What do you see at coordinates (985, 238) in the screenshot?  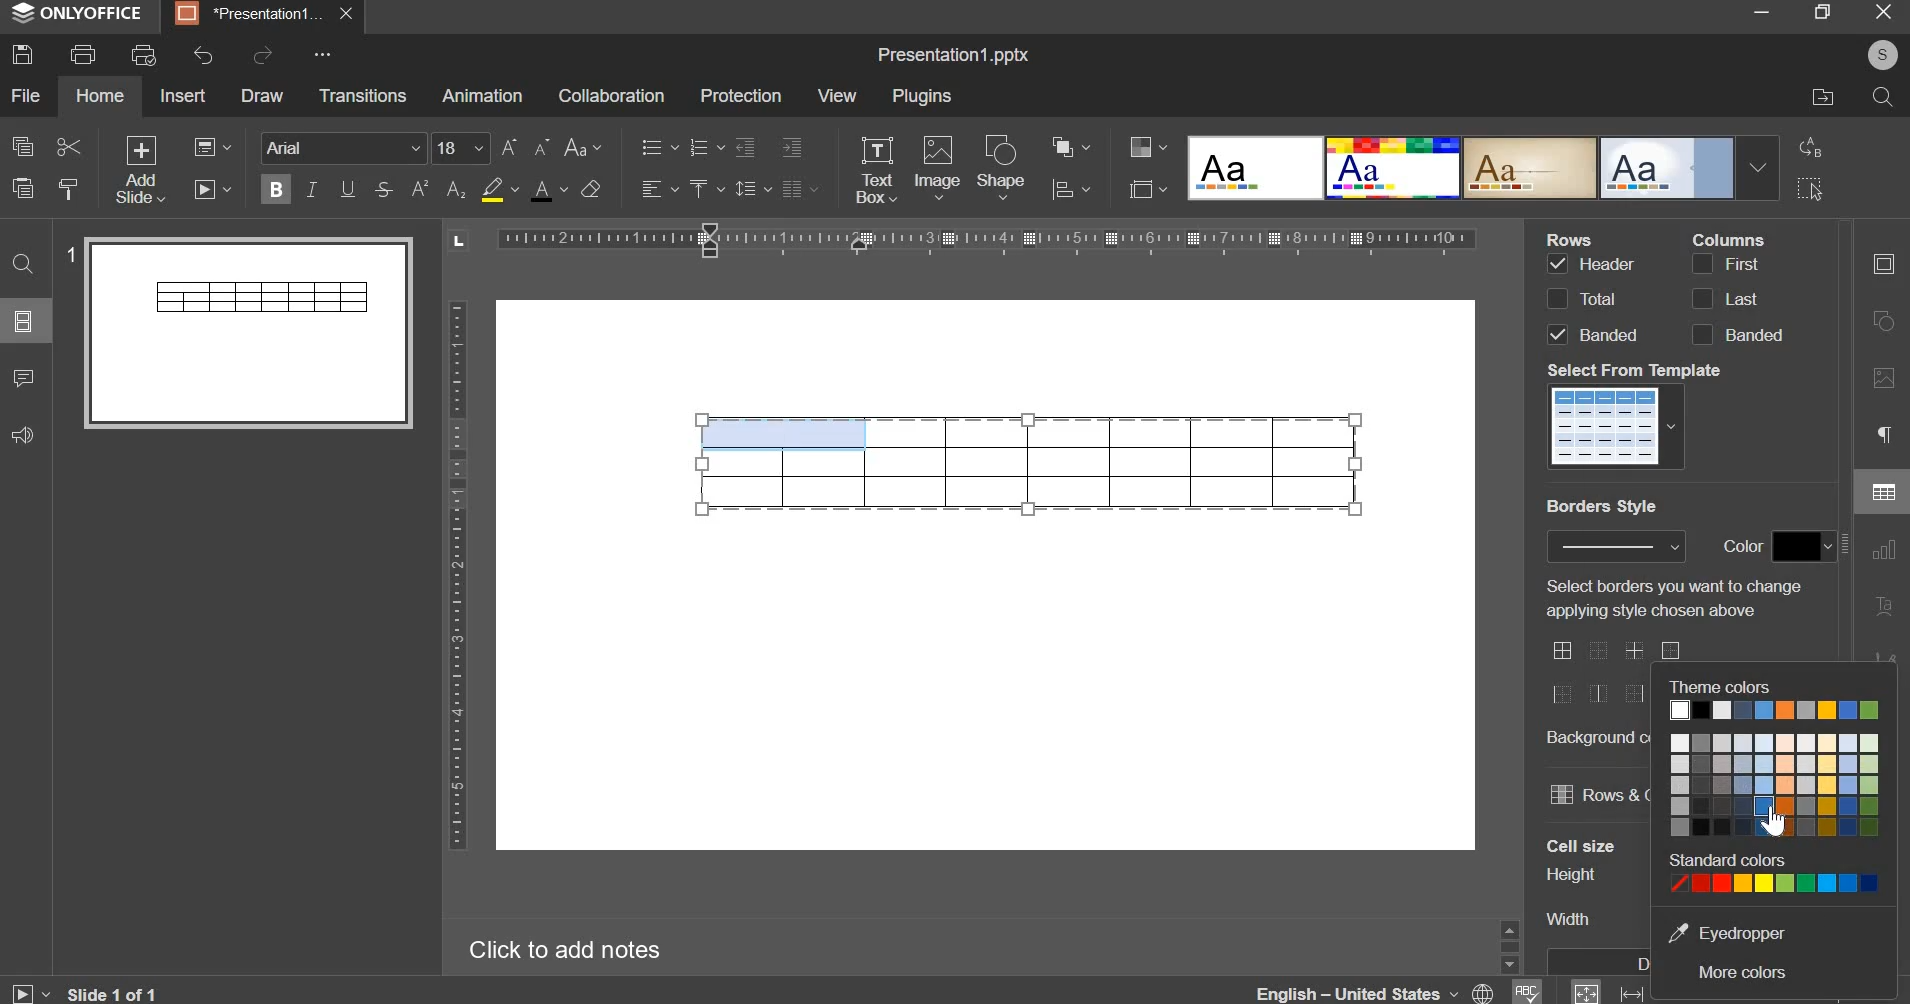 I see `horizontal scale` at bounding box center [985, 238].